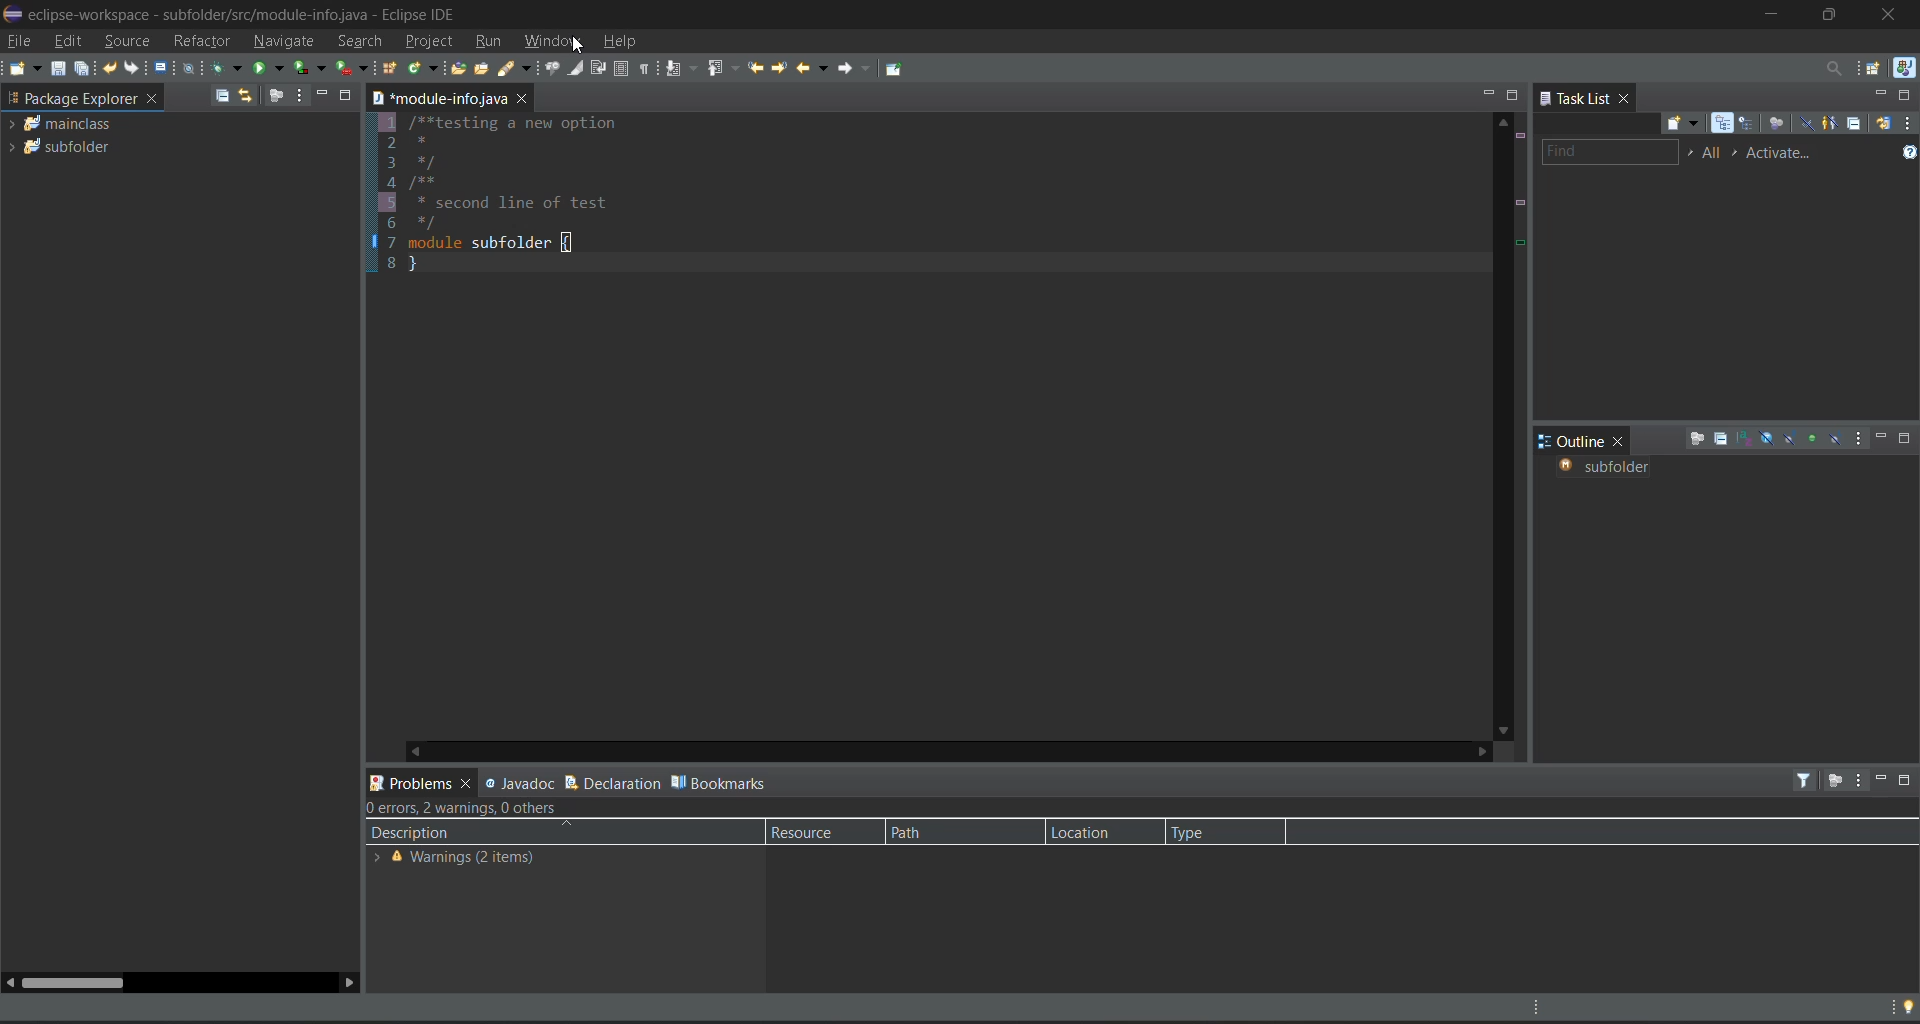 The height and width of the screenshot is (1024, 1920). What do you see at coordinates (1904, 1007) in the screenshot?
I see `tip of the day` at bounding box center [1904, 1007].